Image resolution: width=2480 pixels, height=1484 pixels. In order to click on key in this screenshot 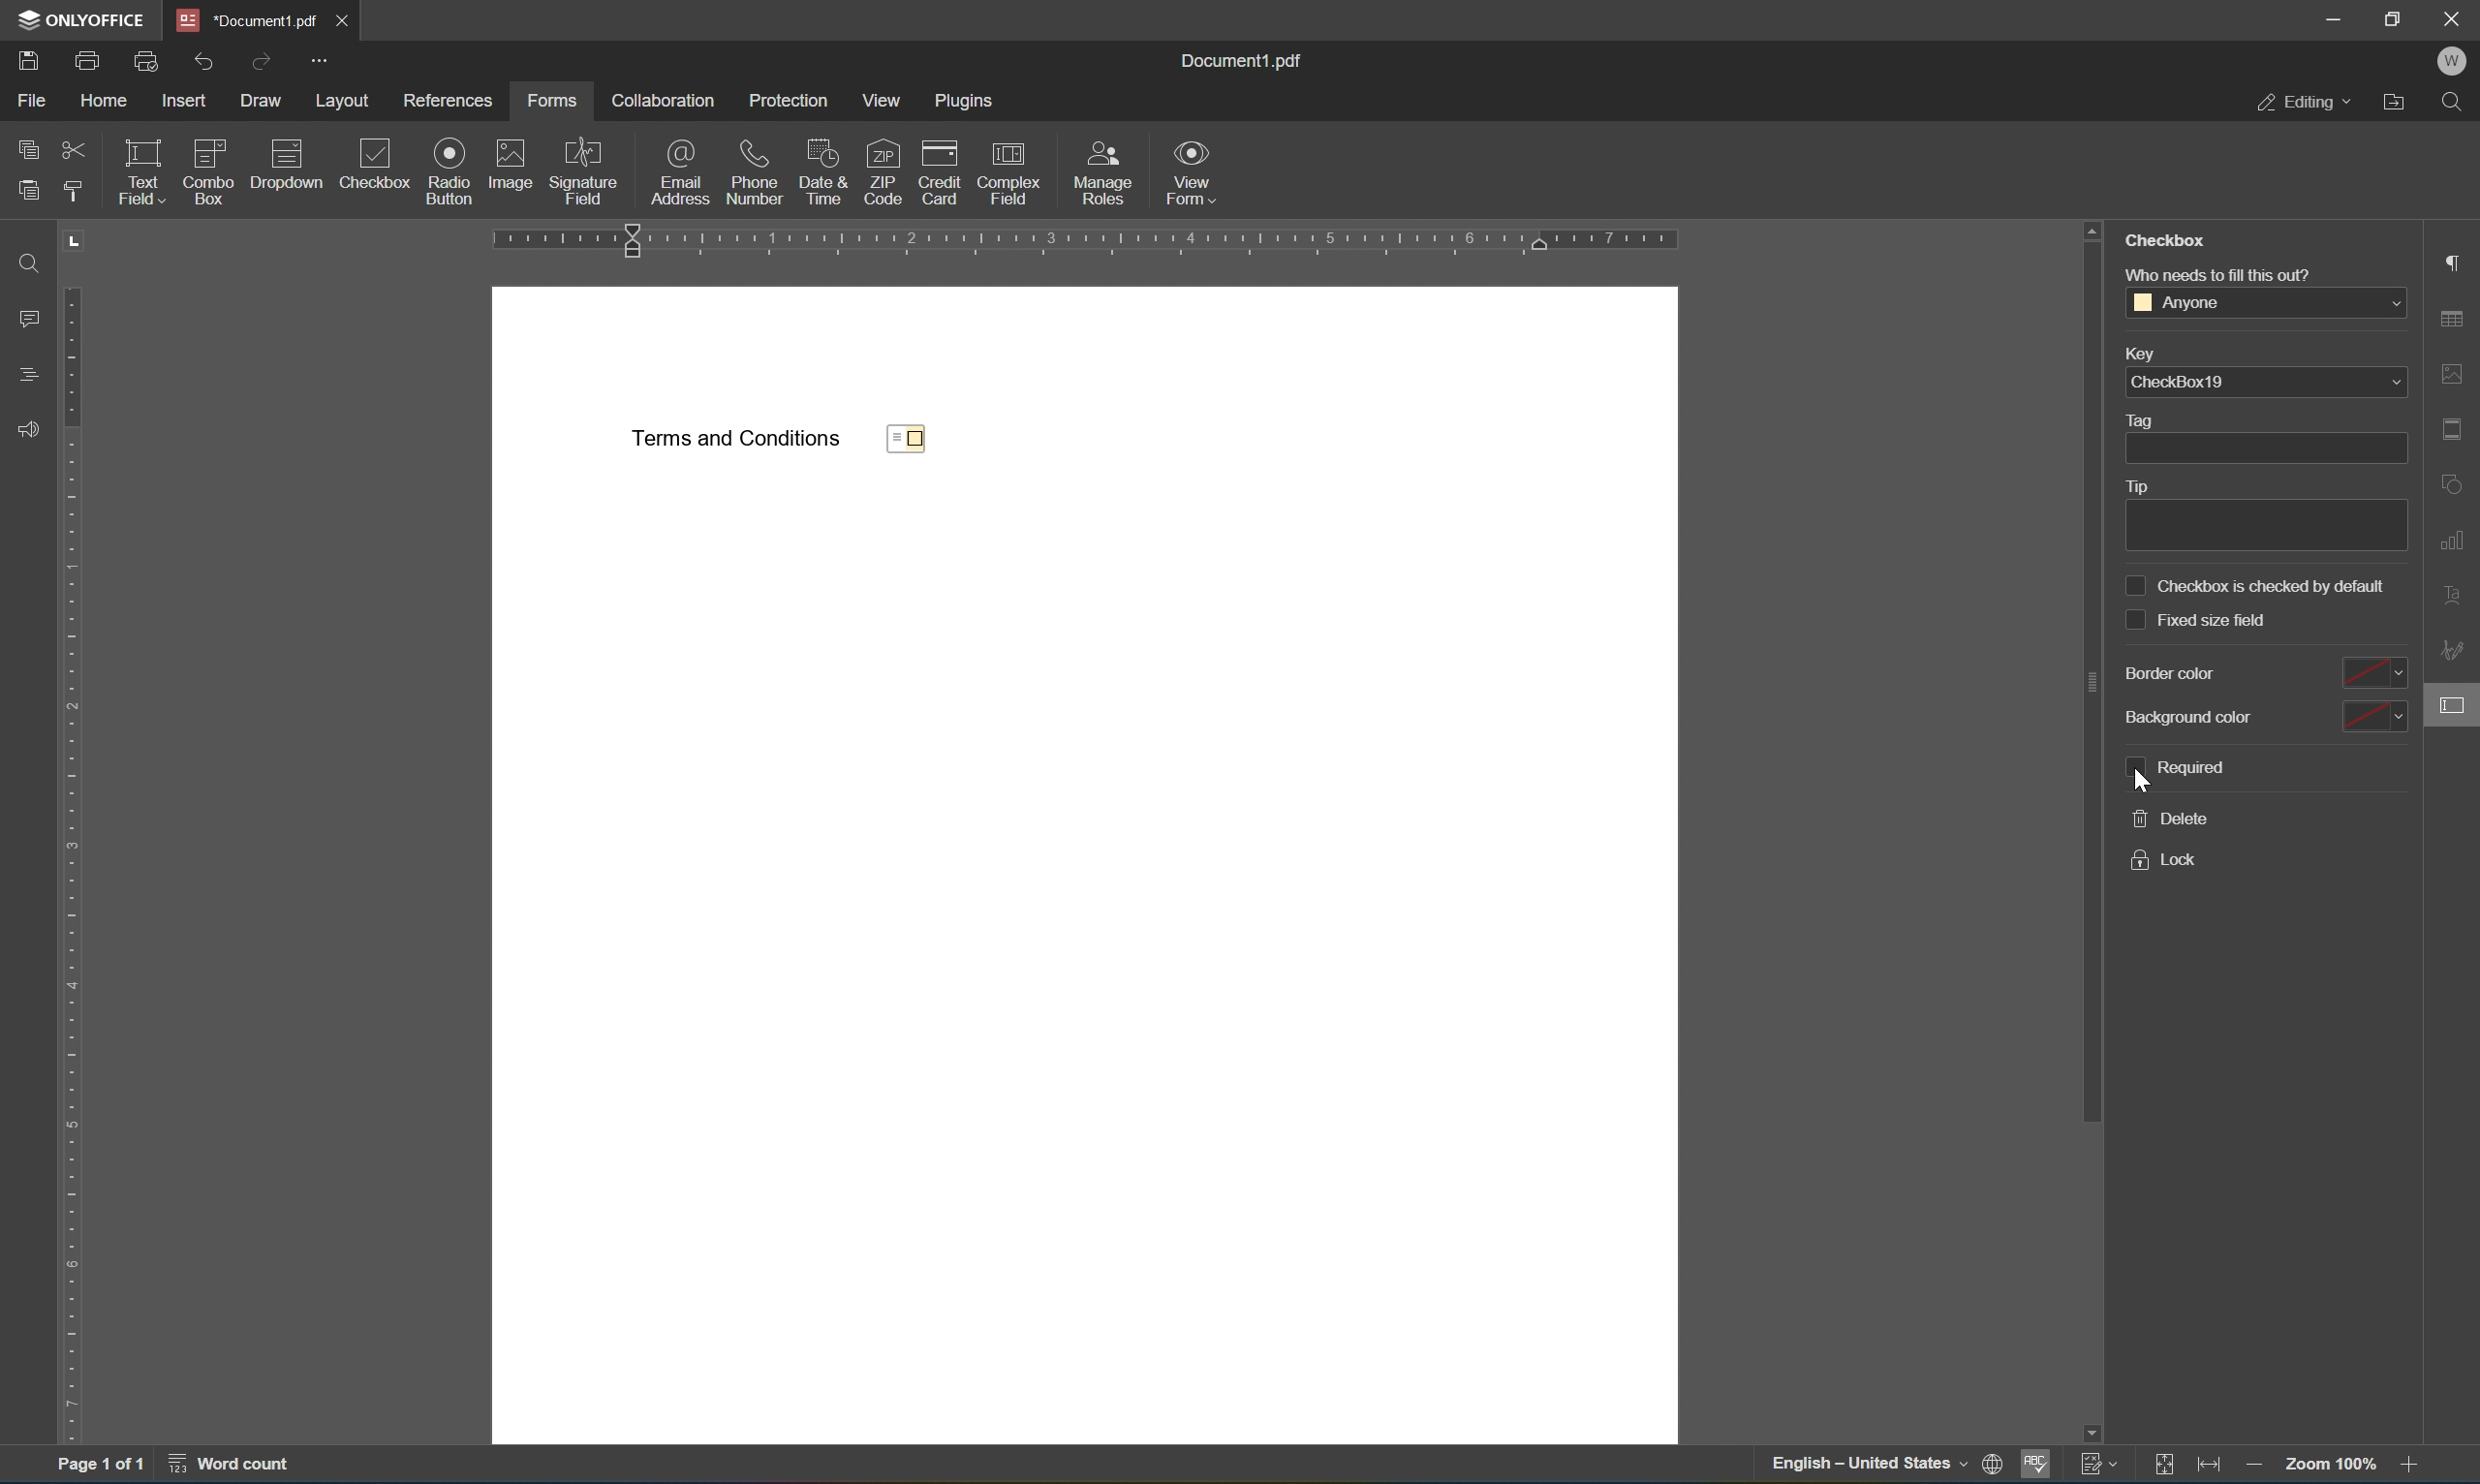, I will do `click(2142, 352)`.